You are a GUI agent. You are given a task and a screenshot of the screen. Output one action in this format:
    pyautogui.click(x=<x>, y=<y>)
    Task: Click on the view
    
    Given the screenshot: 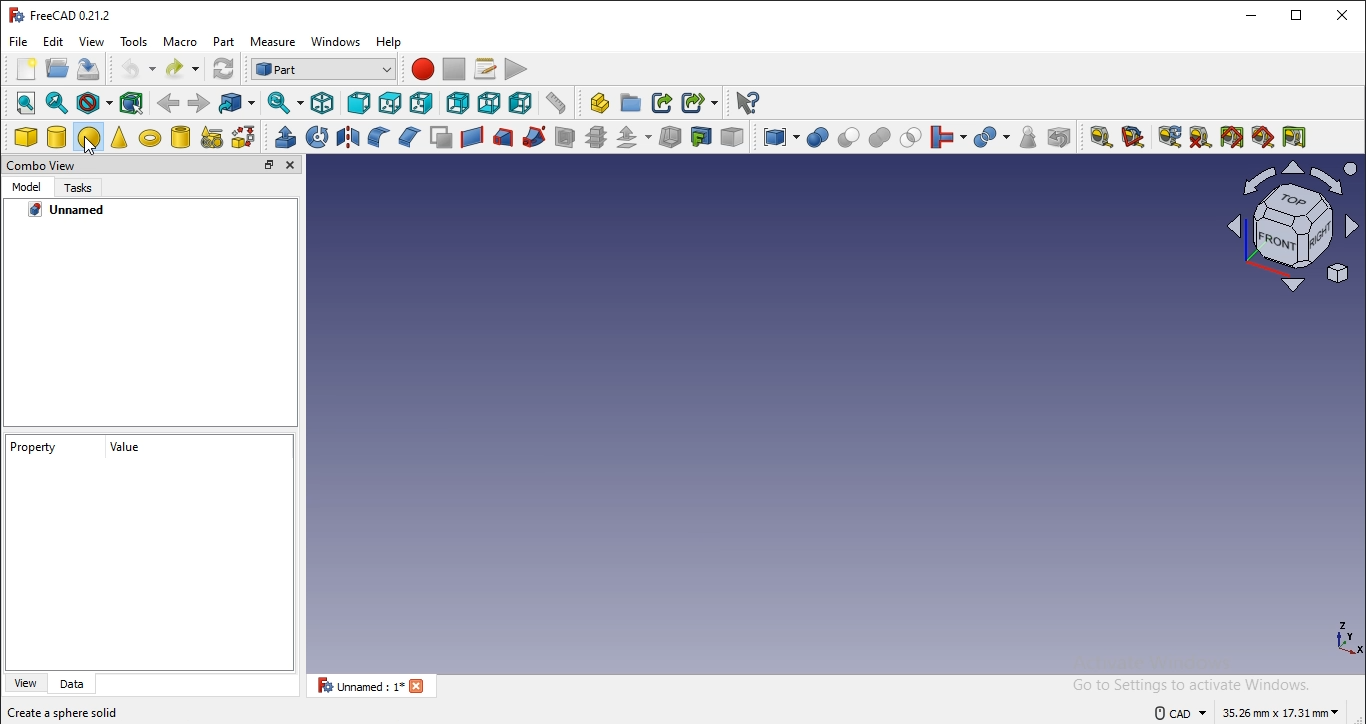 What is the action you would take?
    pyautogui.click(x=26, y=682)
    